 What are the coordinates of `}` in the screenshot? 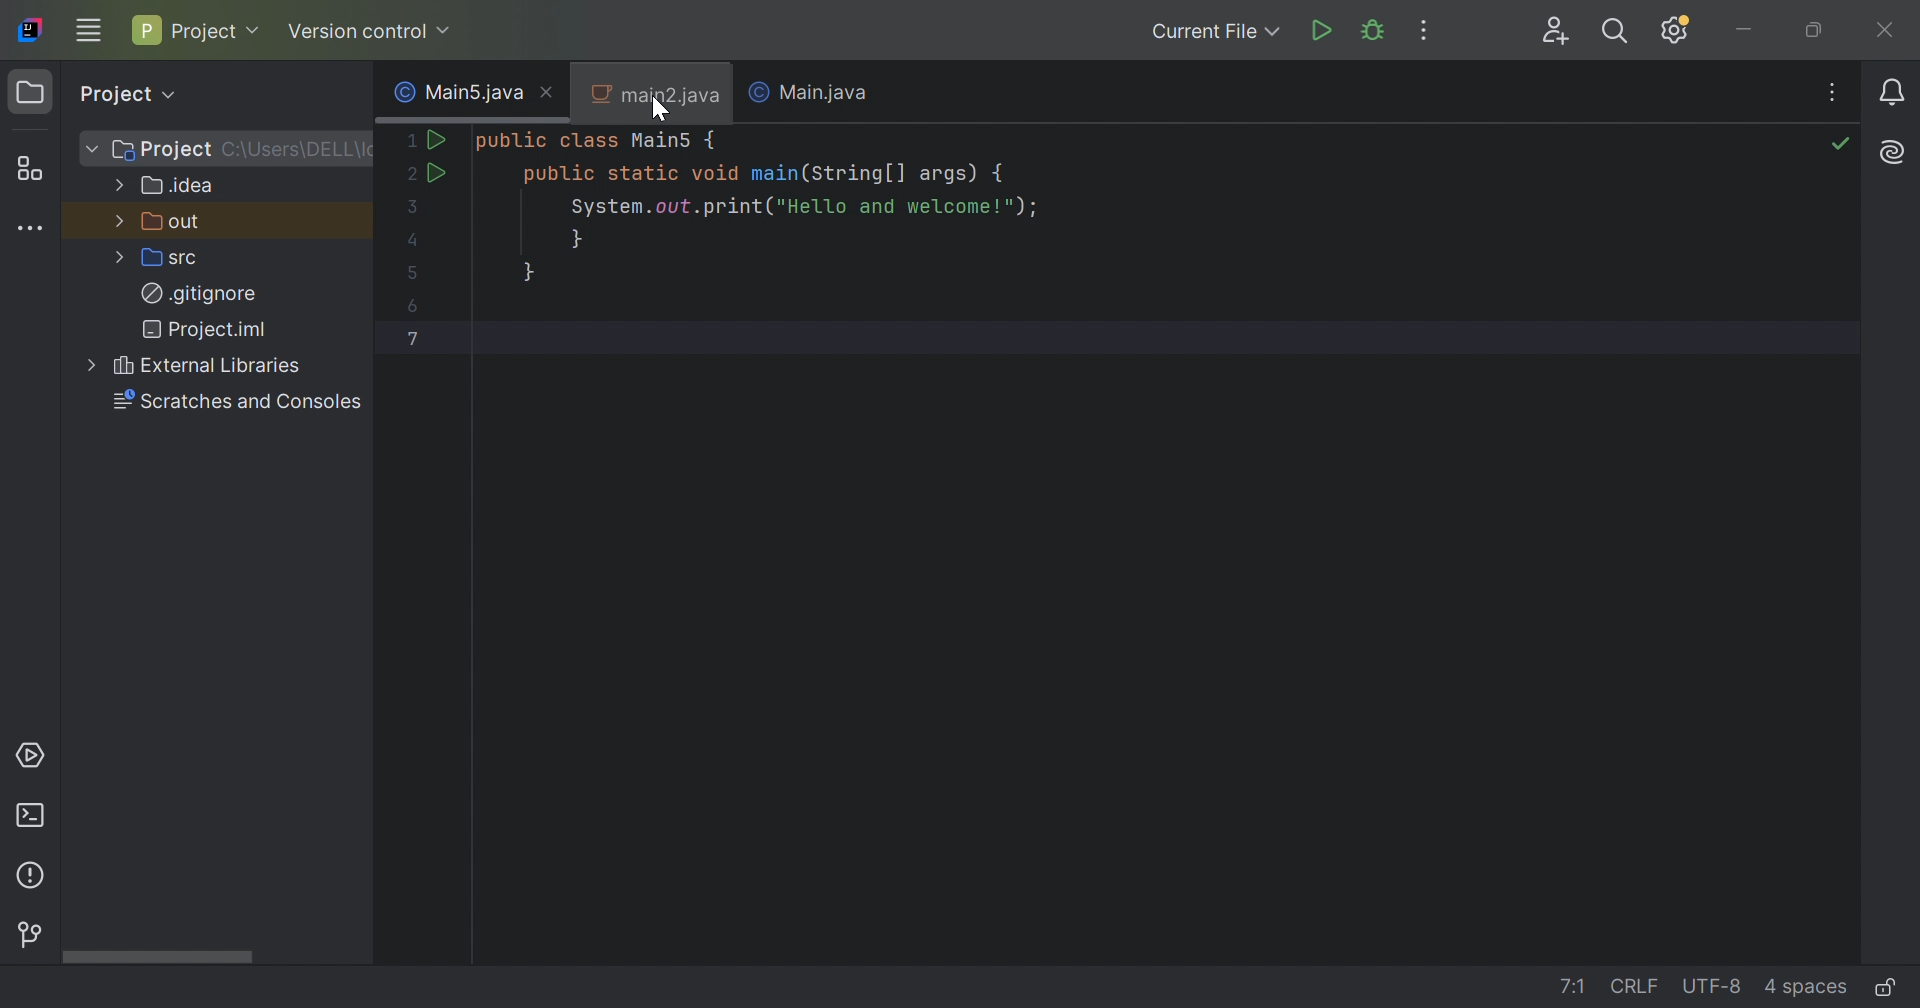 It's located at (583, 238).